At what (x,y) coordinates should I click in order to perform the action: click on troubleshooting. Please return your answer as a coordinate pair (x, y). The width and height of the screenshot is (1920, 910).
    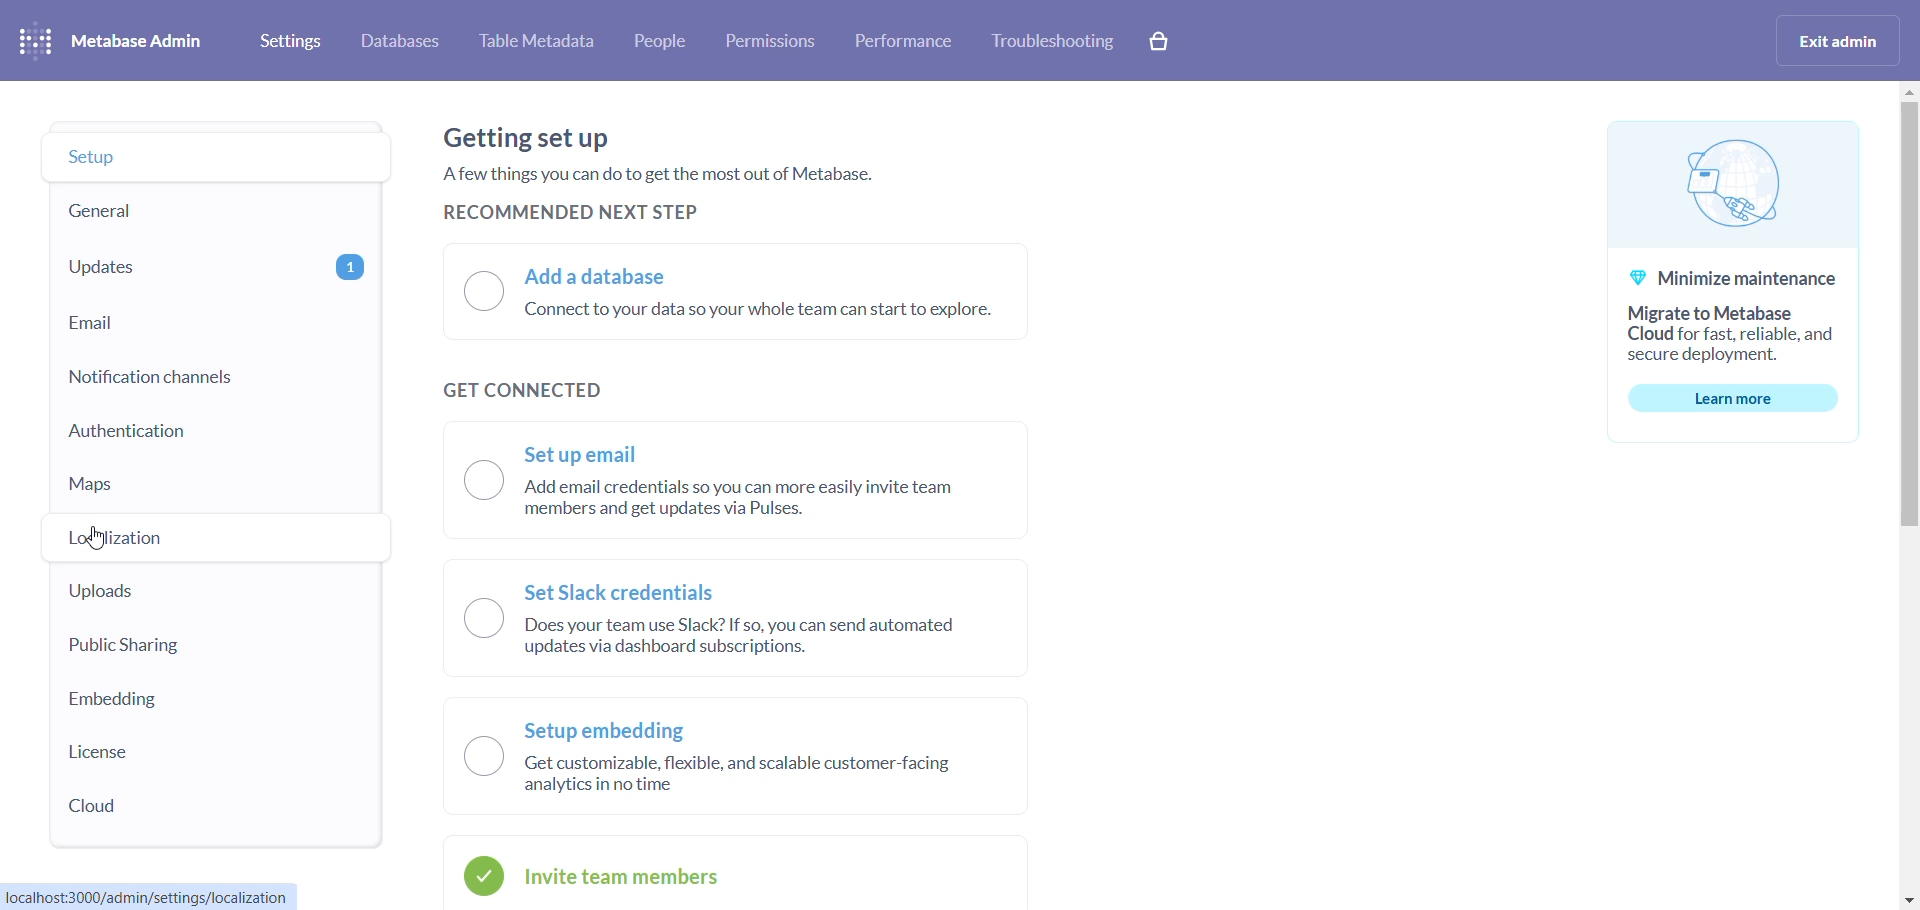
    Looking at the image, I should click on (1057, 41).